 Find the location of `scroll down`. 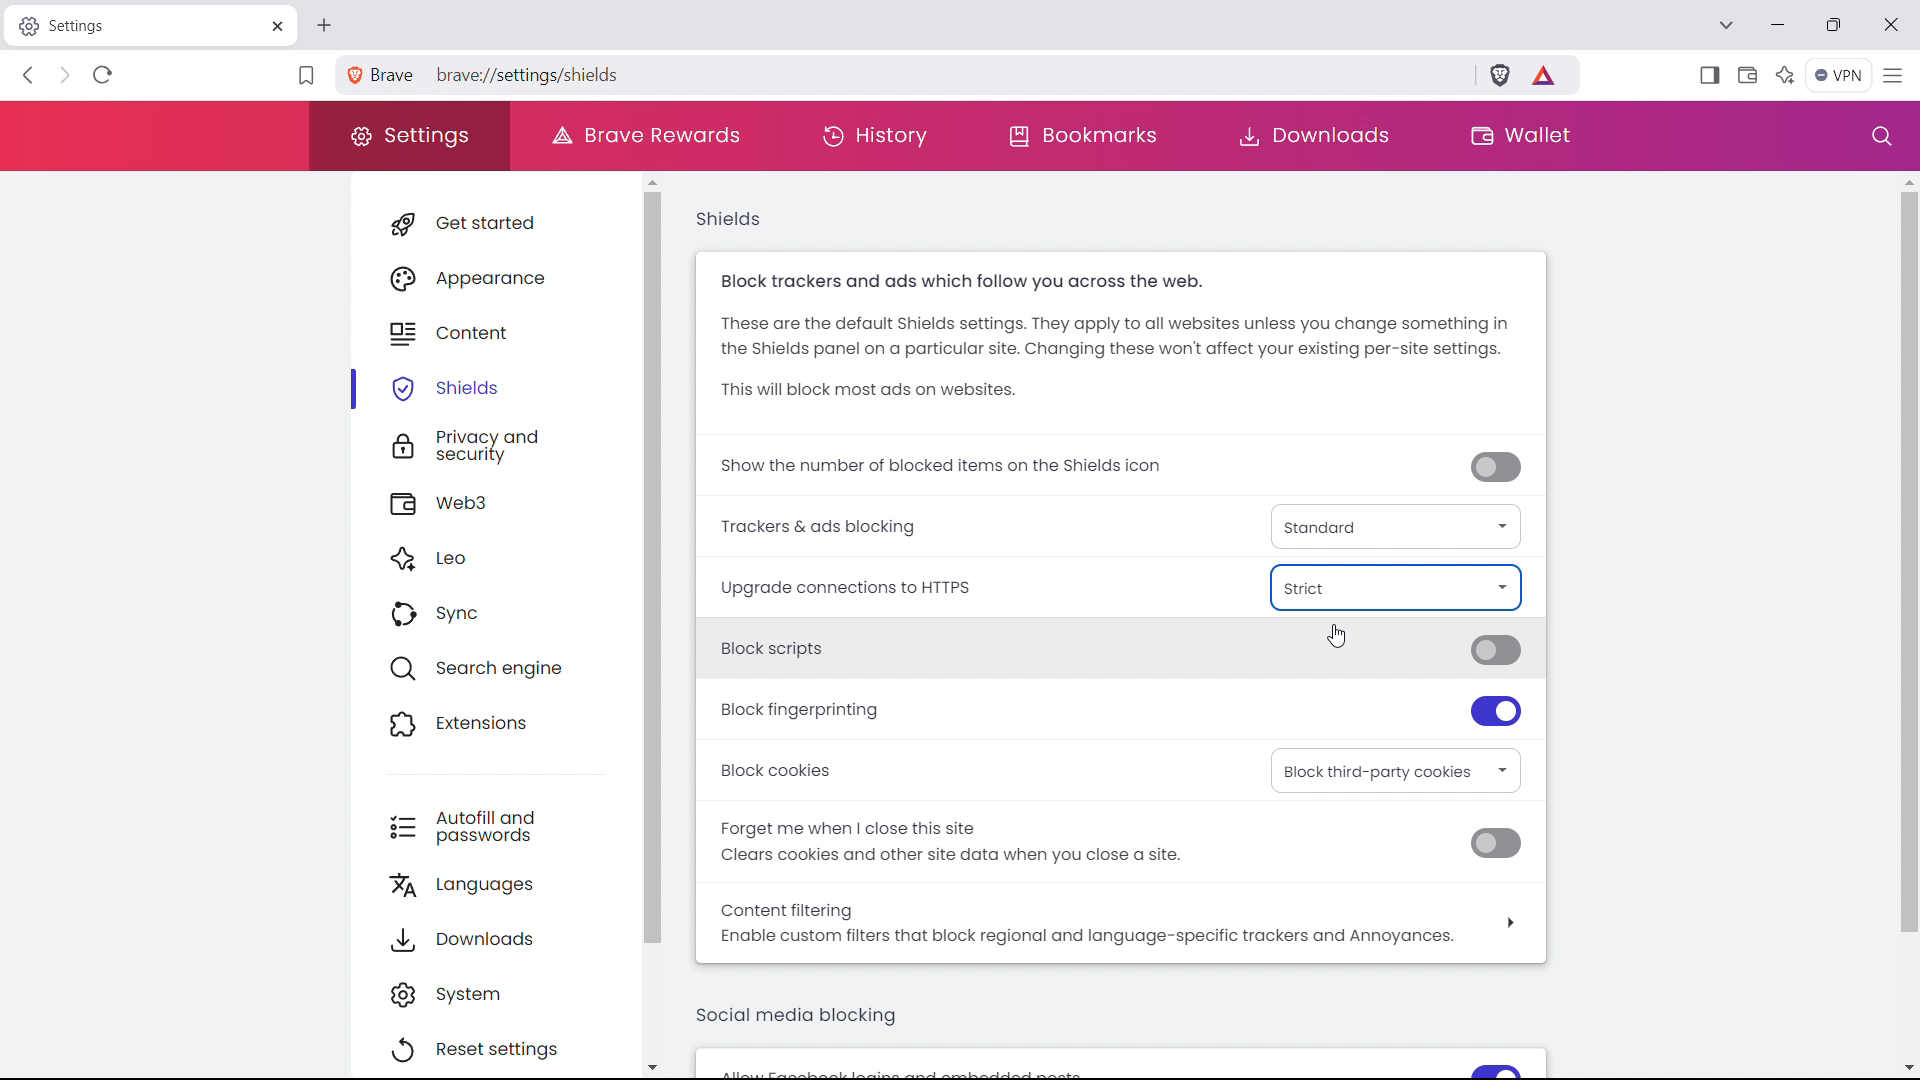

scroll down is located at coordinates (656, 1066).